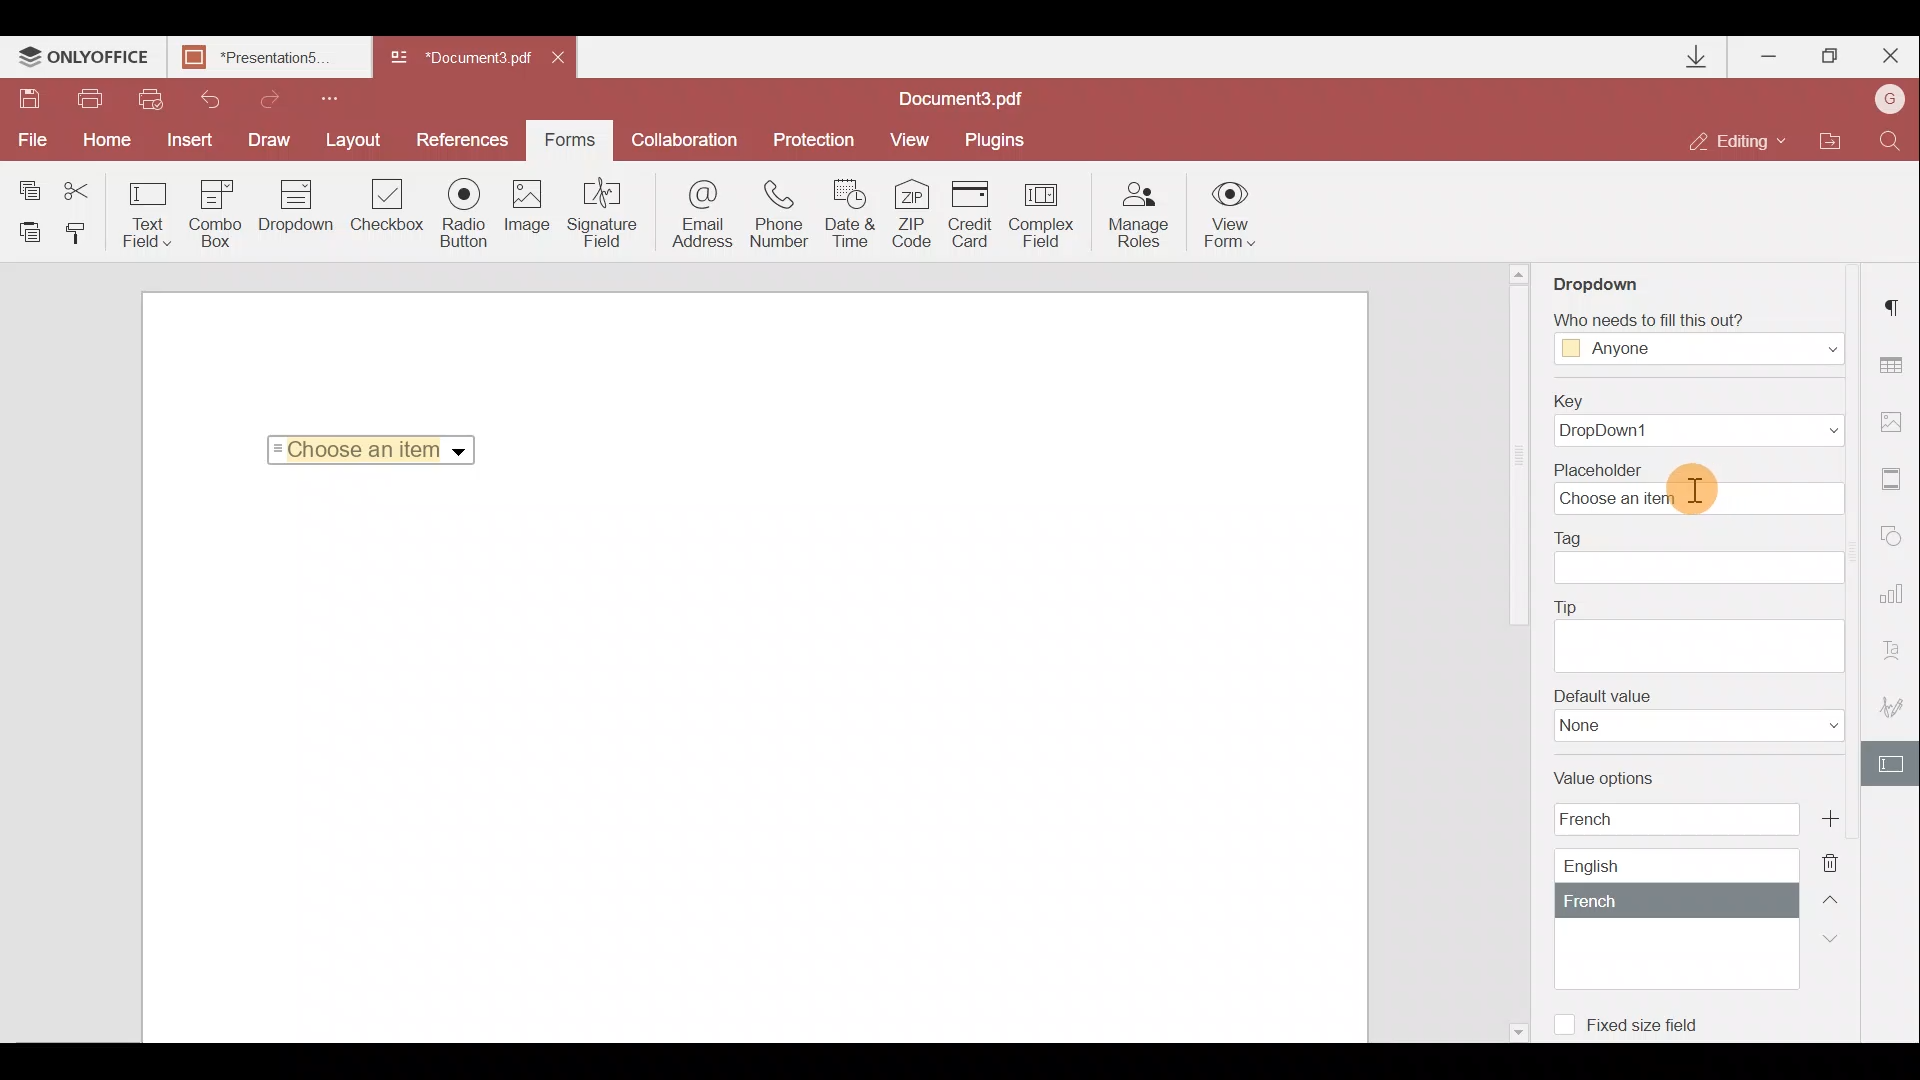  What do you see at coordinates (529, 215) in the screenshot?
I see `Image` at bounding box center [529, 215].